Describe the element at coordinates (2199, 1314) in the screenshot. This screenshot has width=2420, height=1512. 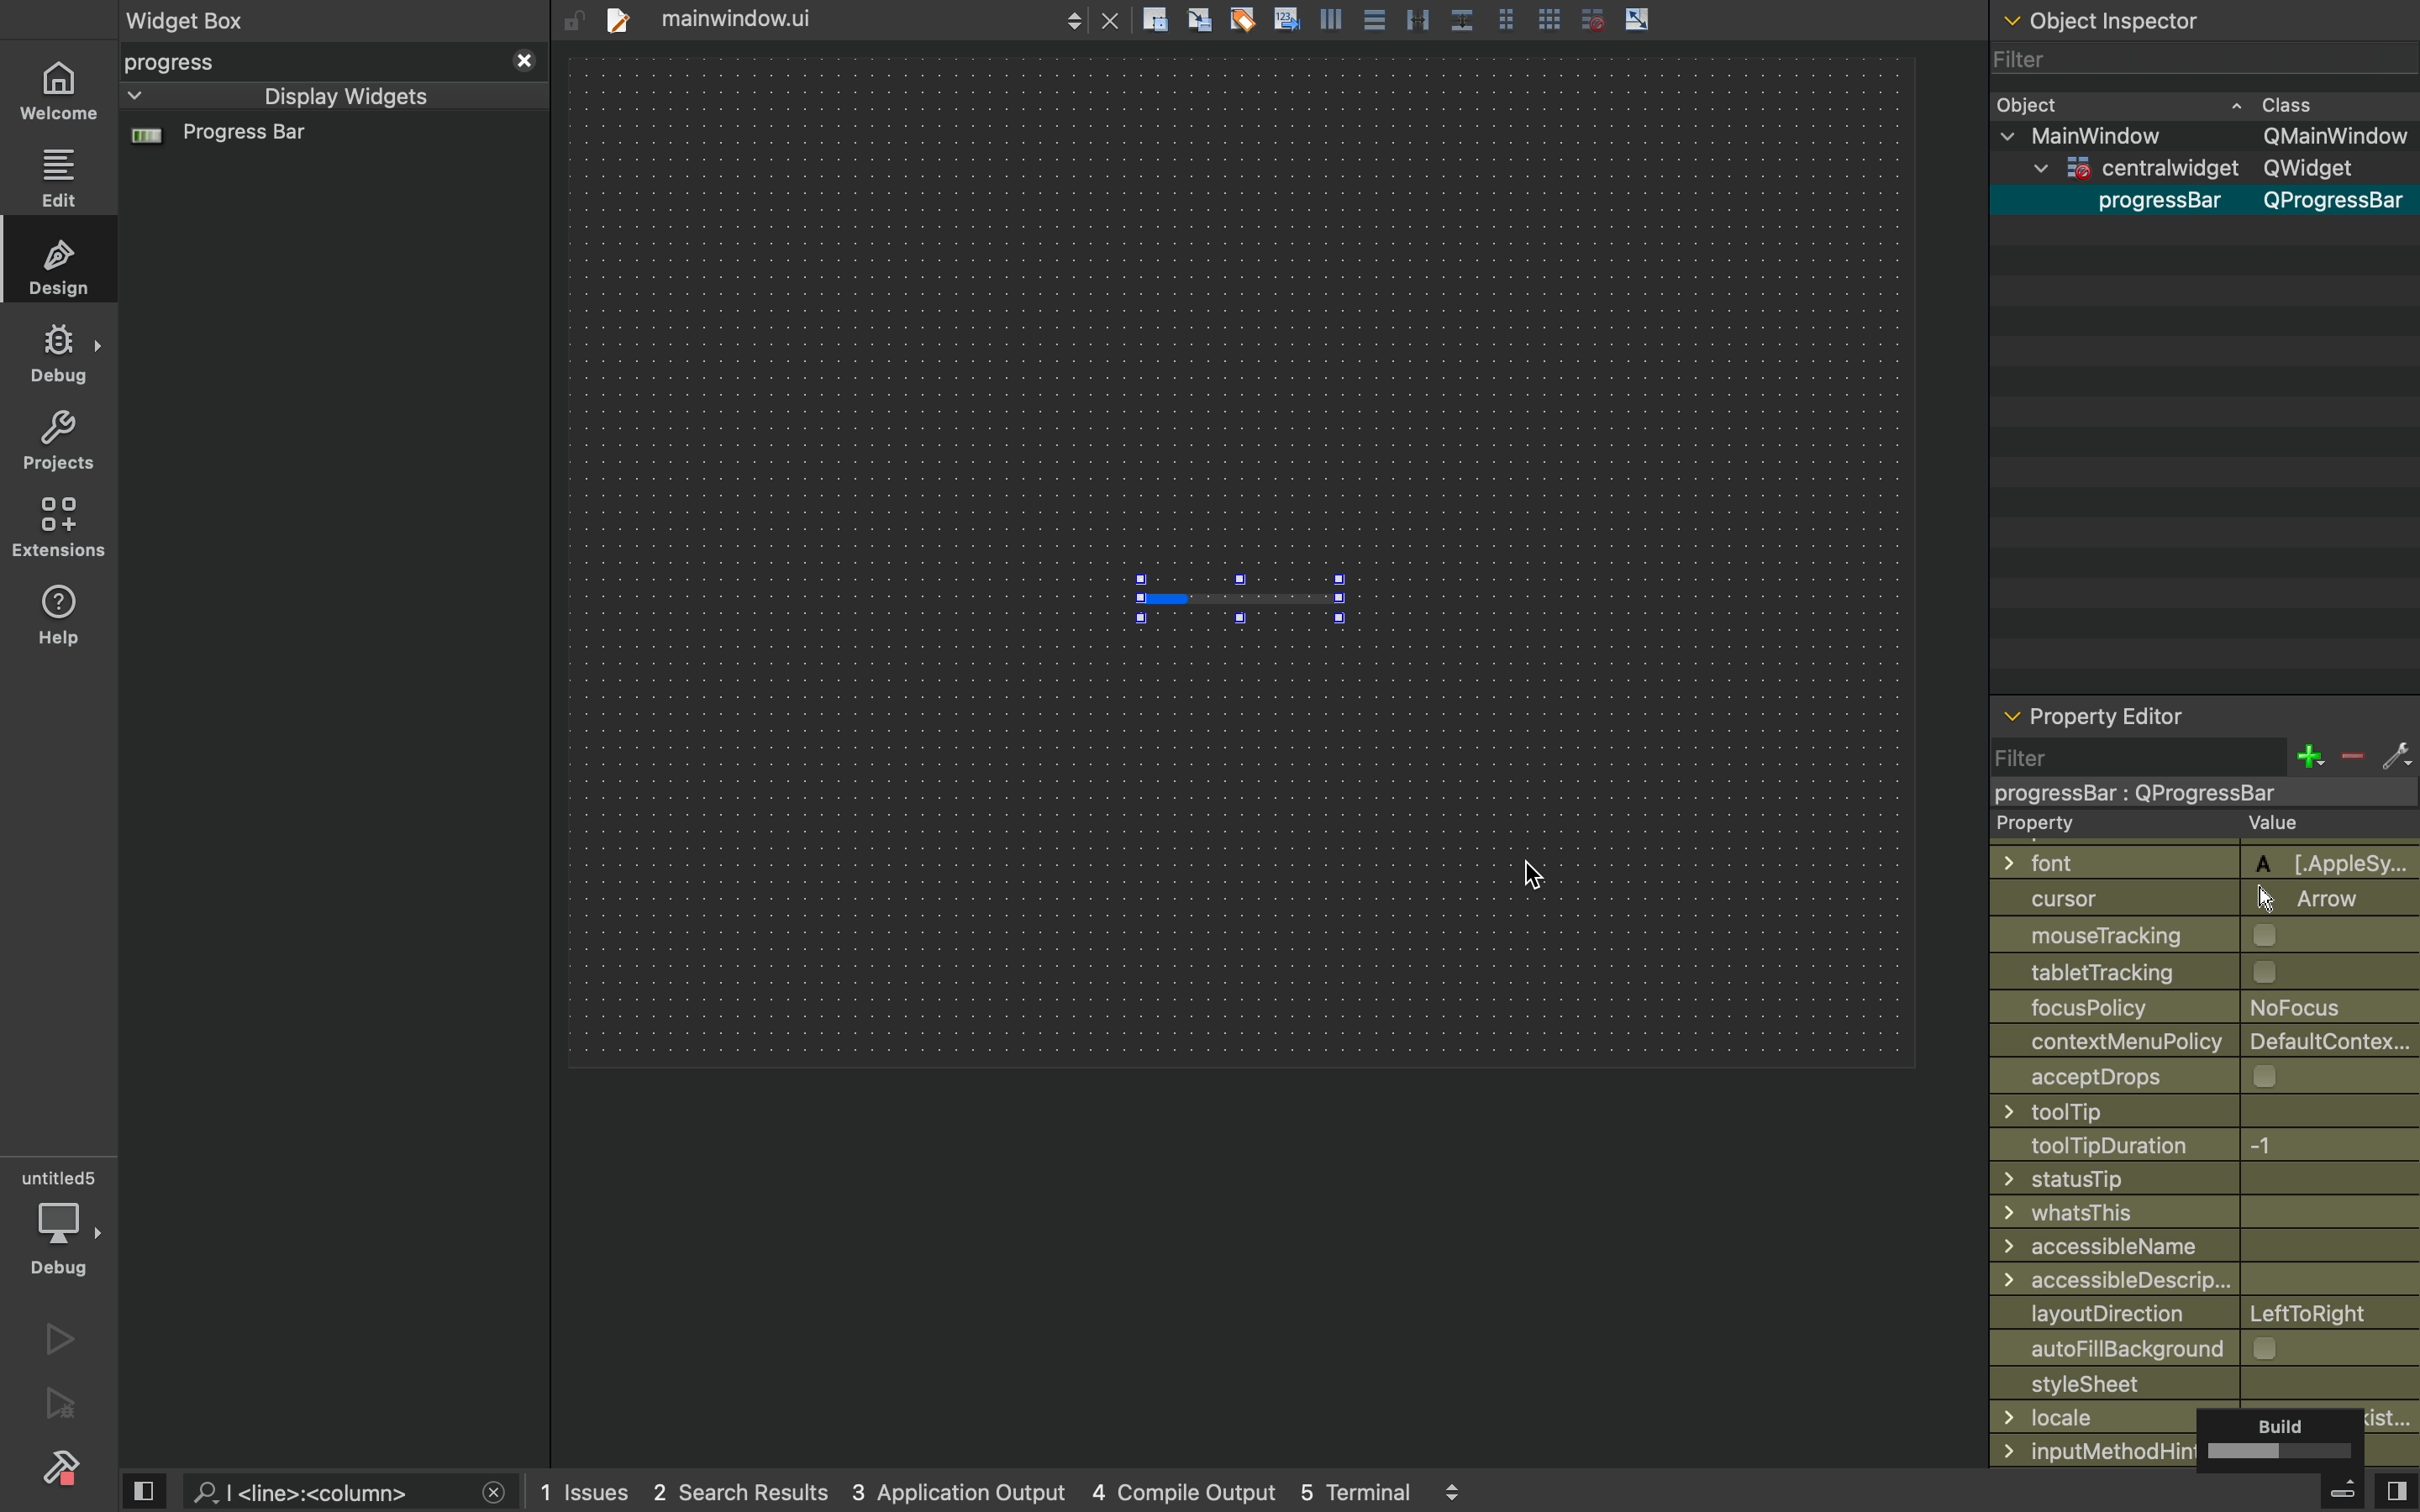
I see `layout description` at that location.